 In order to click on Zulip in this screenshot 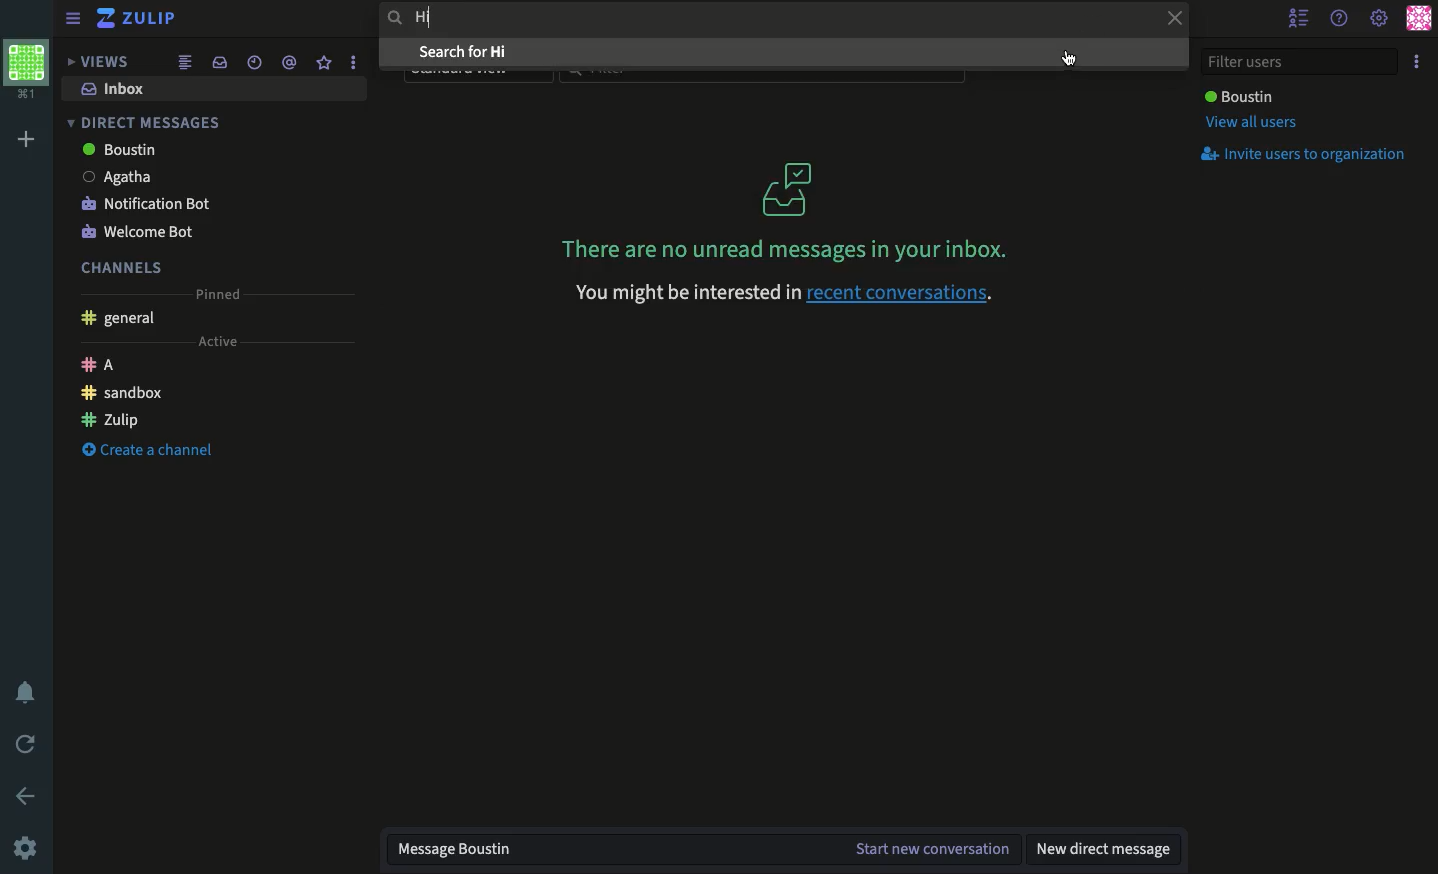, I will do `click(140, 19)`.